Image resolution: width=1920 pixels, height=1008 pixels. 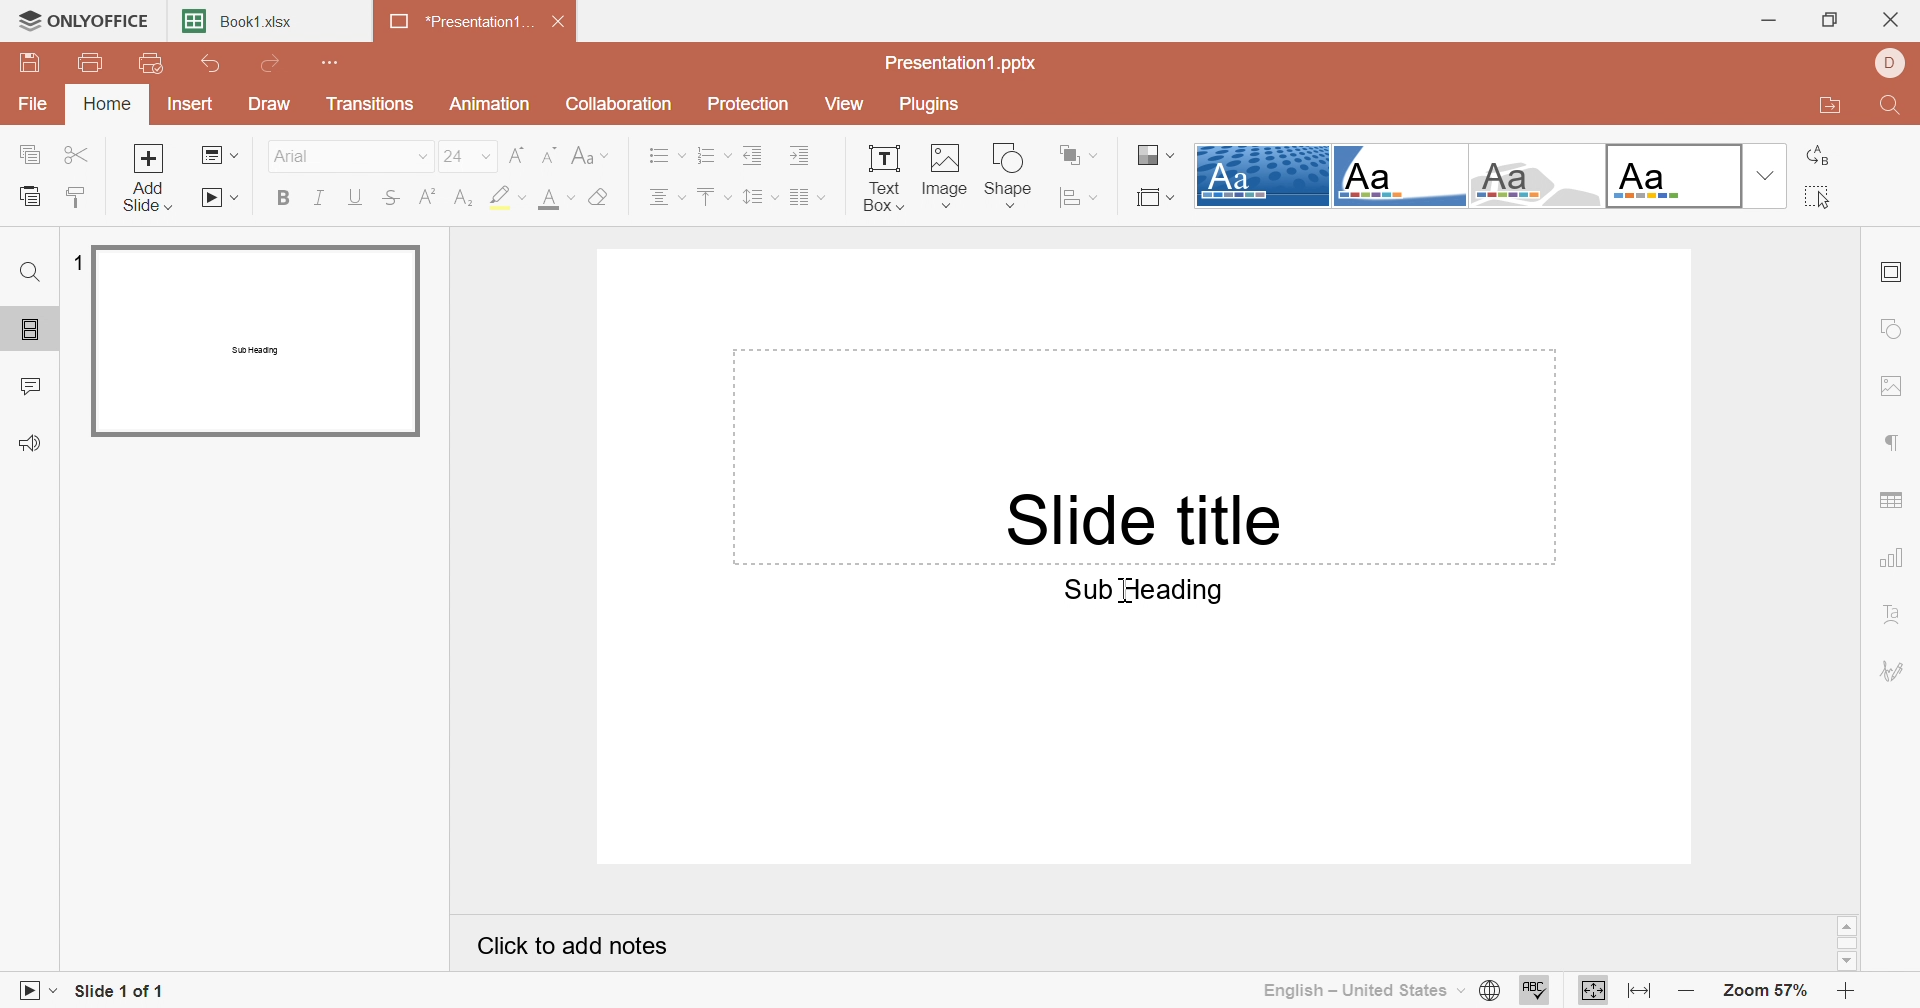 What do you see at coordinates (966, 64) in the screenshot?
I see `Presentation1.pptx` at bounding box center [966, 64].